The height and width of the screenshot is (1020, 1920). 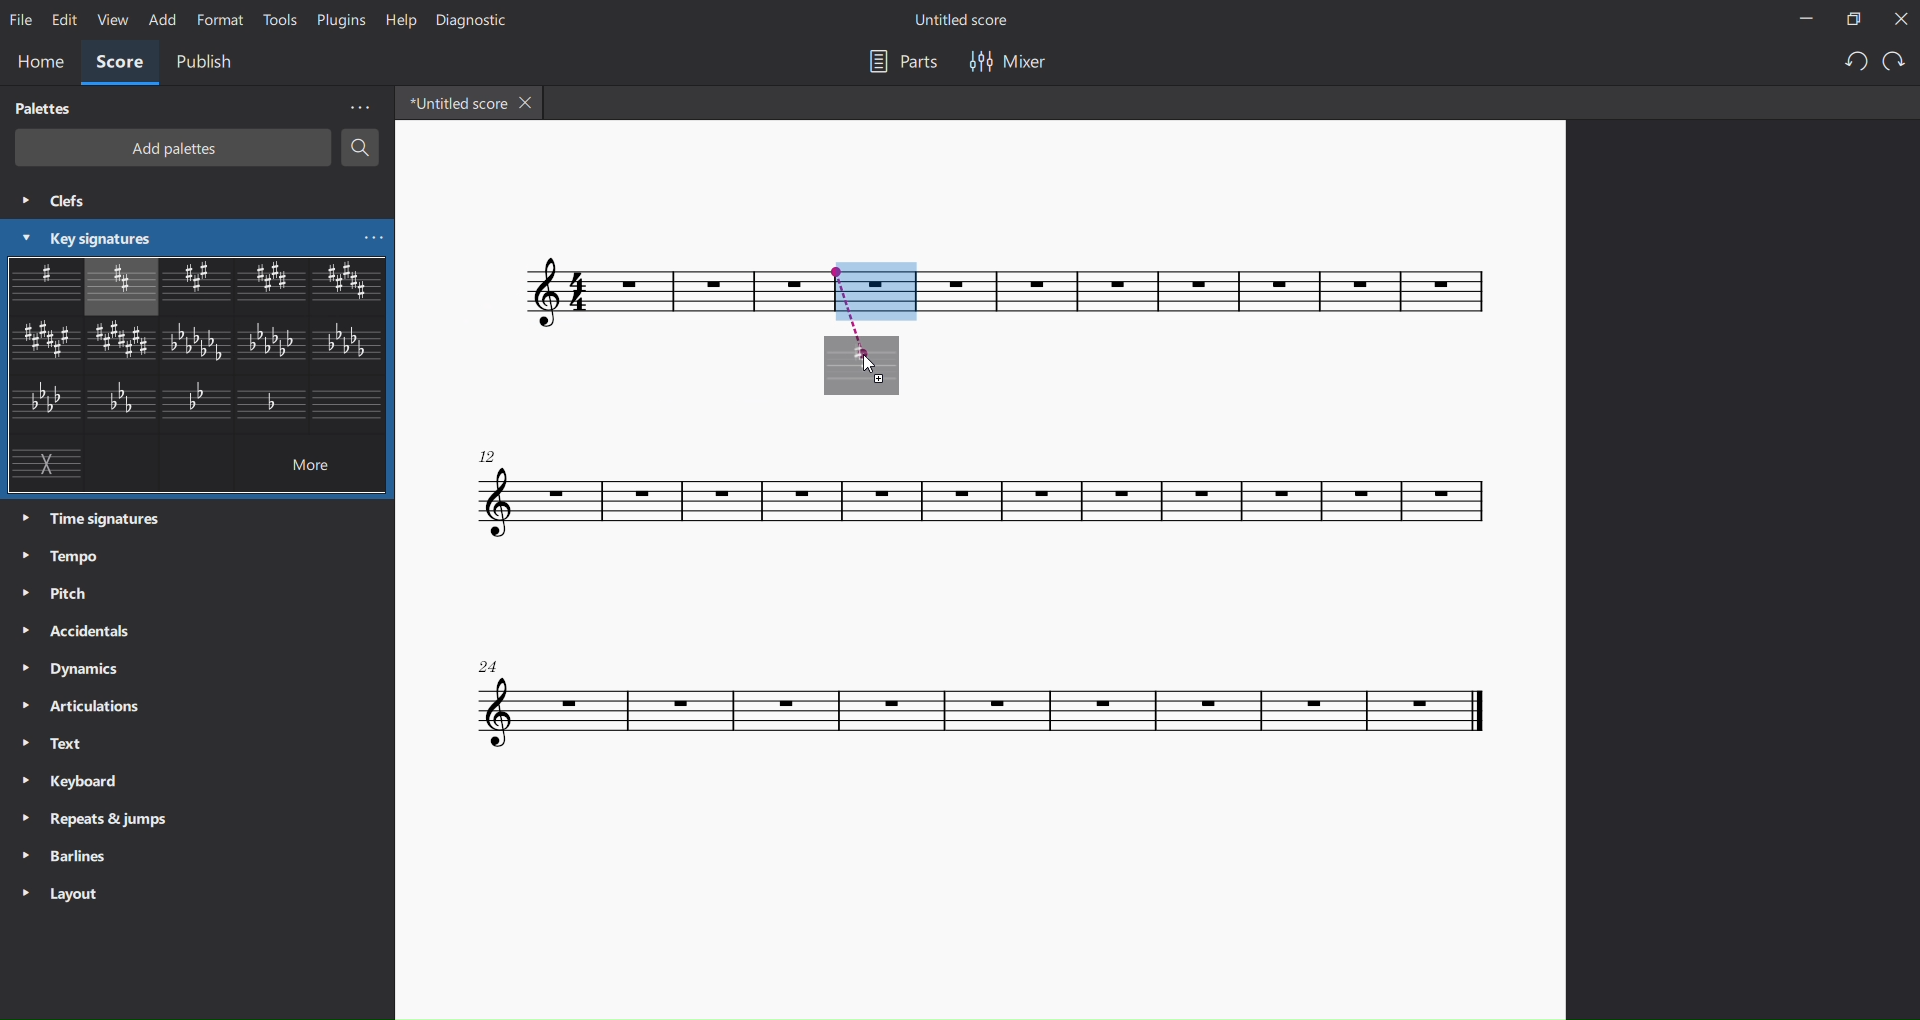 I want to click on tab name, so click(x=457, y=104).